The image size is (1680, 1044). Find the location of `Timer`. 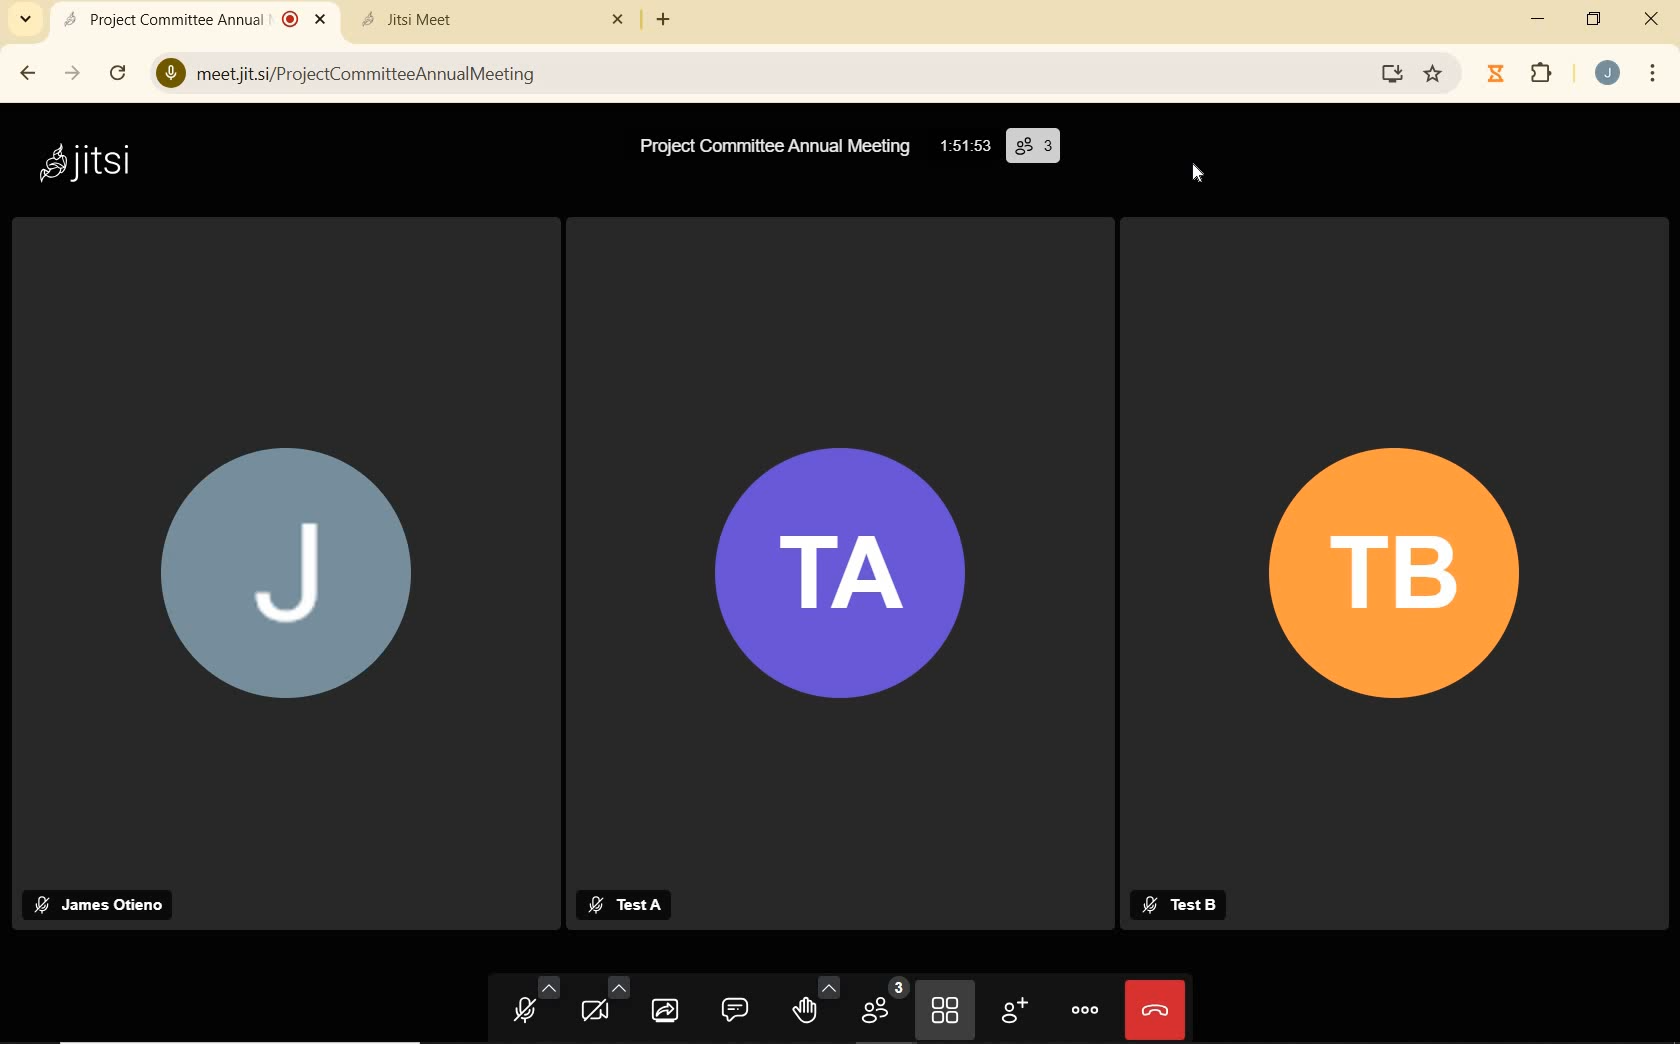

Timer is located at coordinates (1494, 76).